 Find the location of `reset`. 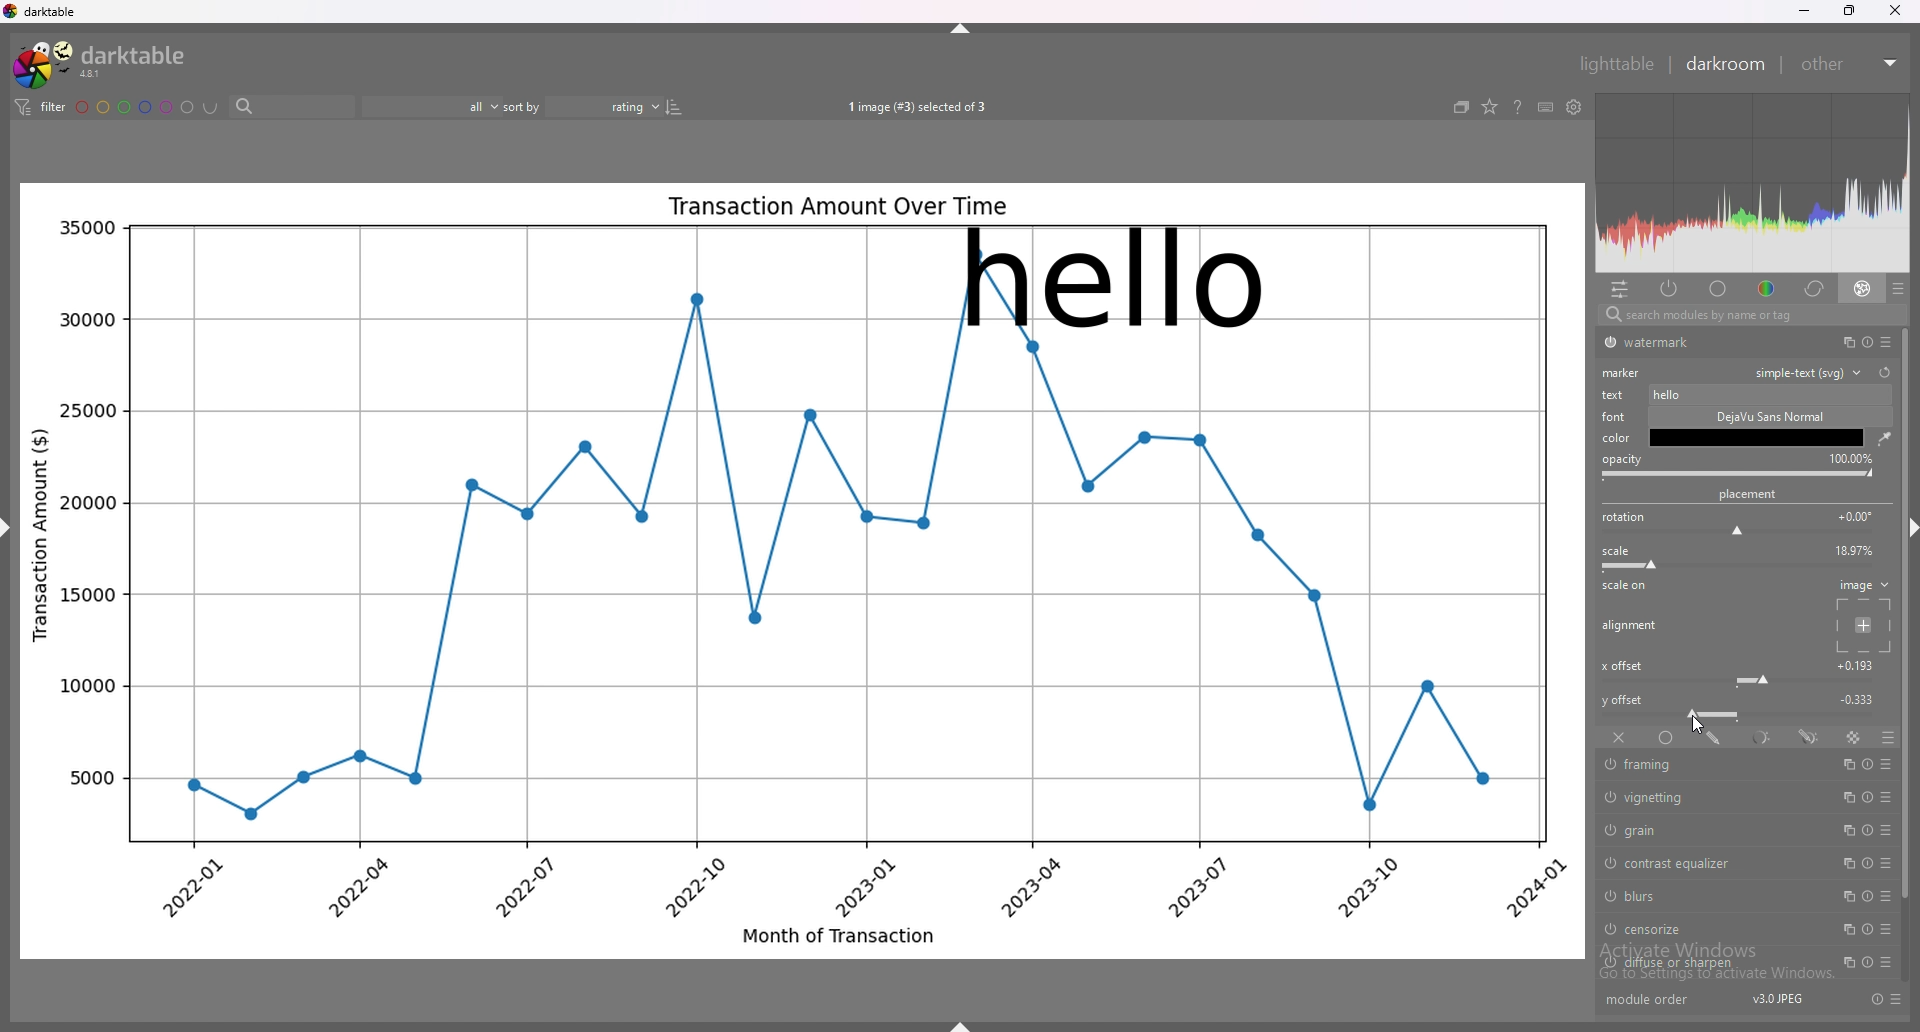

reset is located at coordinates (1865, 342).